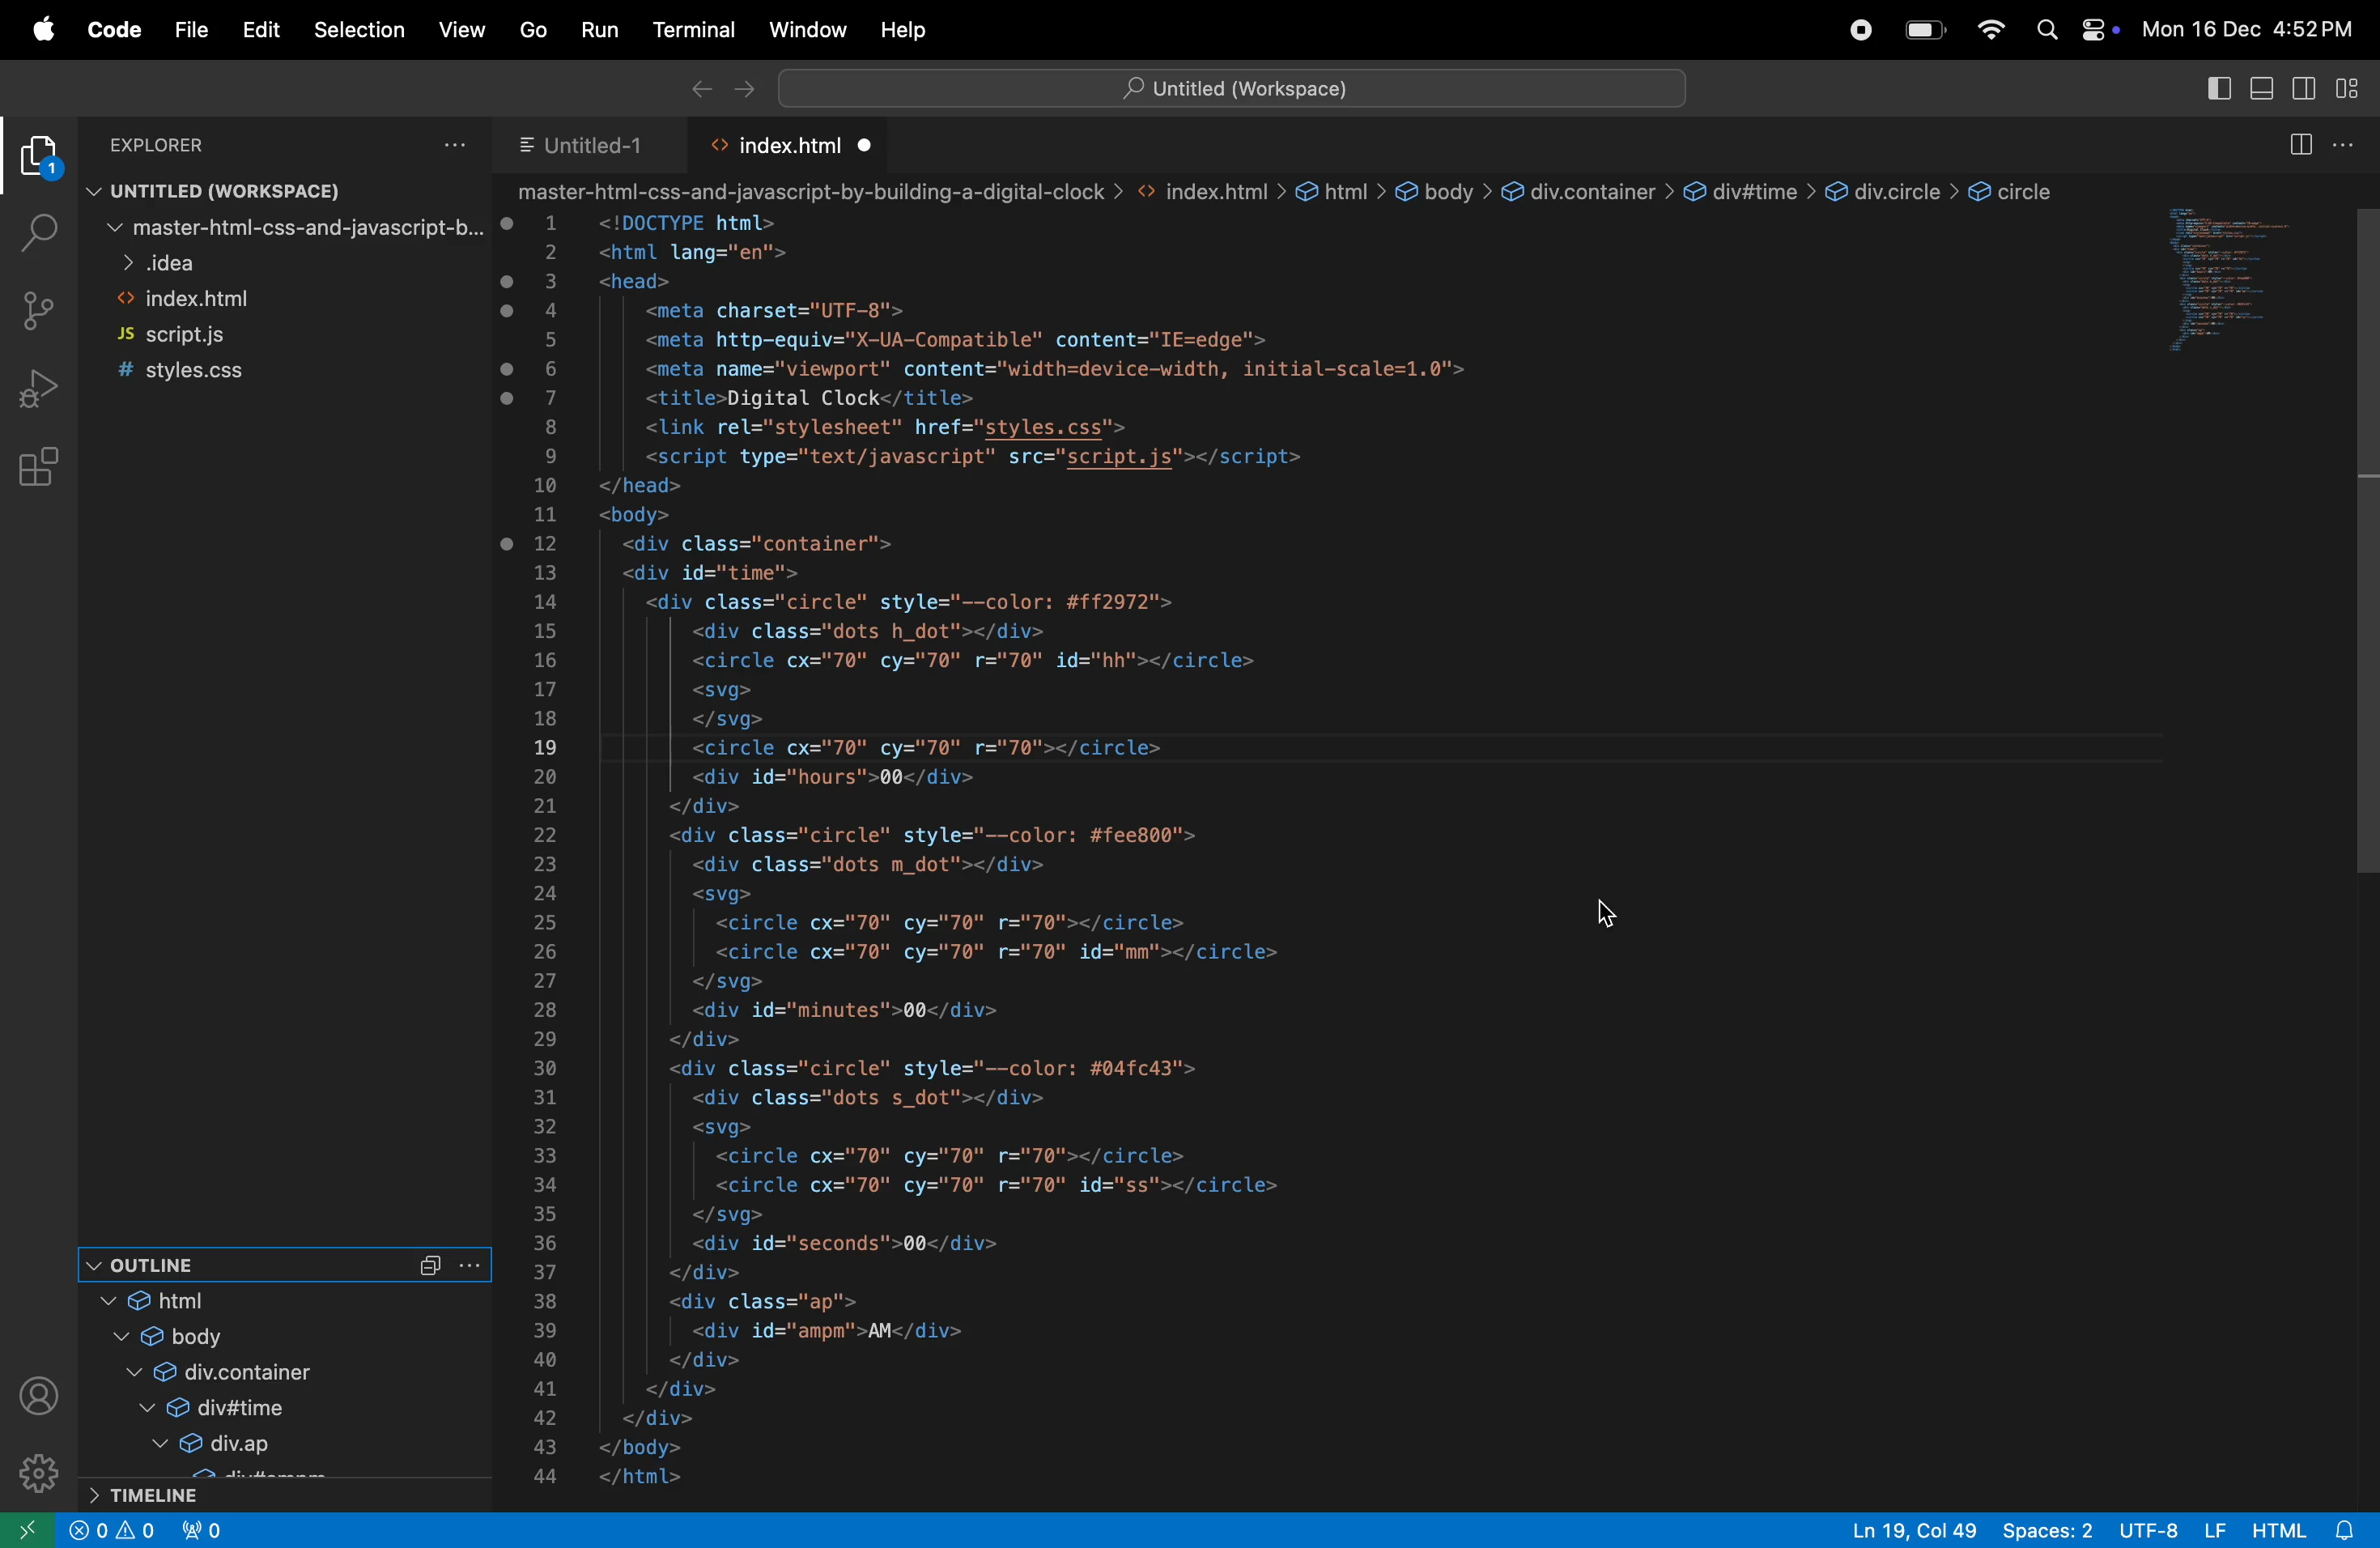 The image size is (2380, 1548). I want to click on div container, so click(213, 1376).